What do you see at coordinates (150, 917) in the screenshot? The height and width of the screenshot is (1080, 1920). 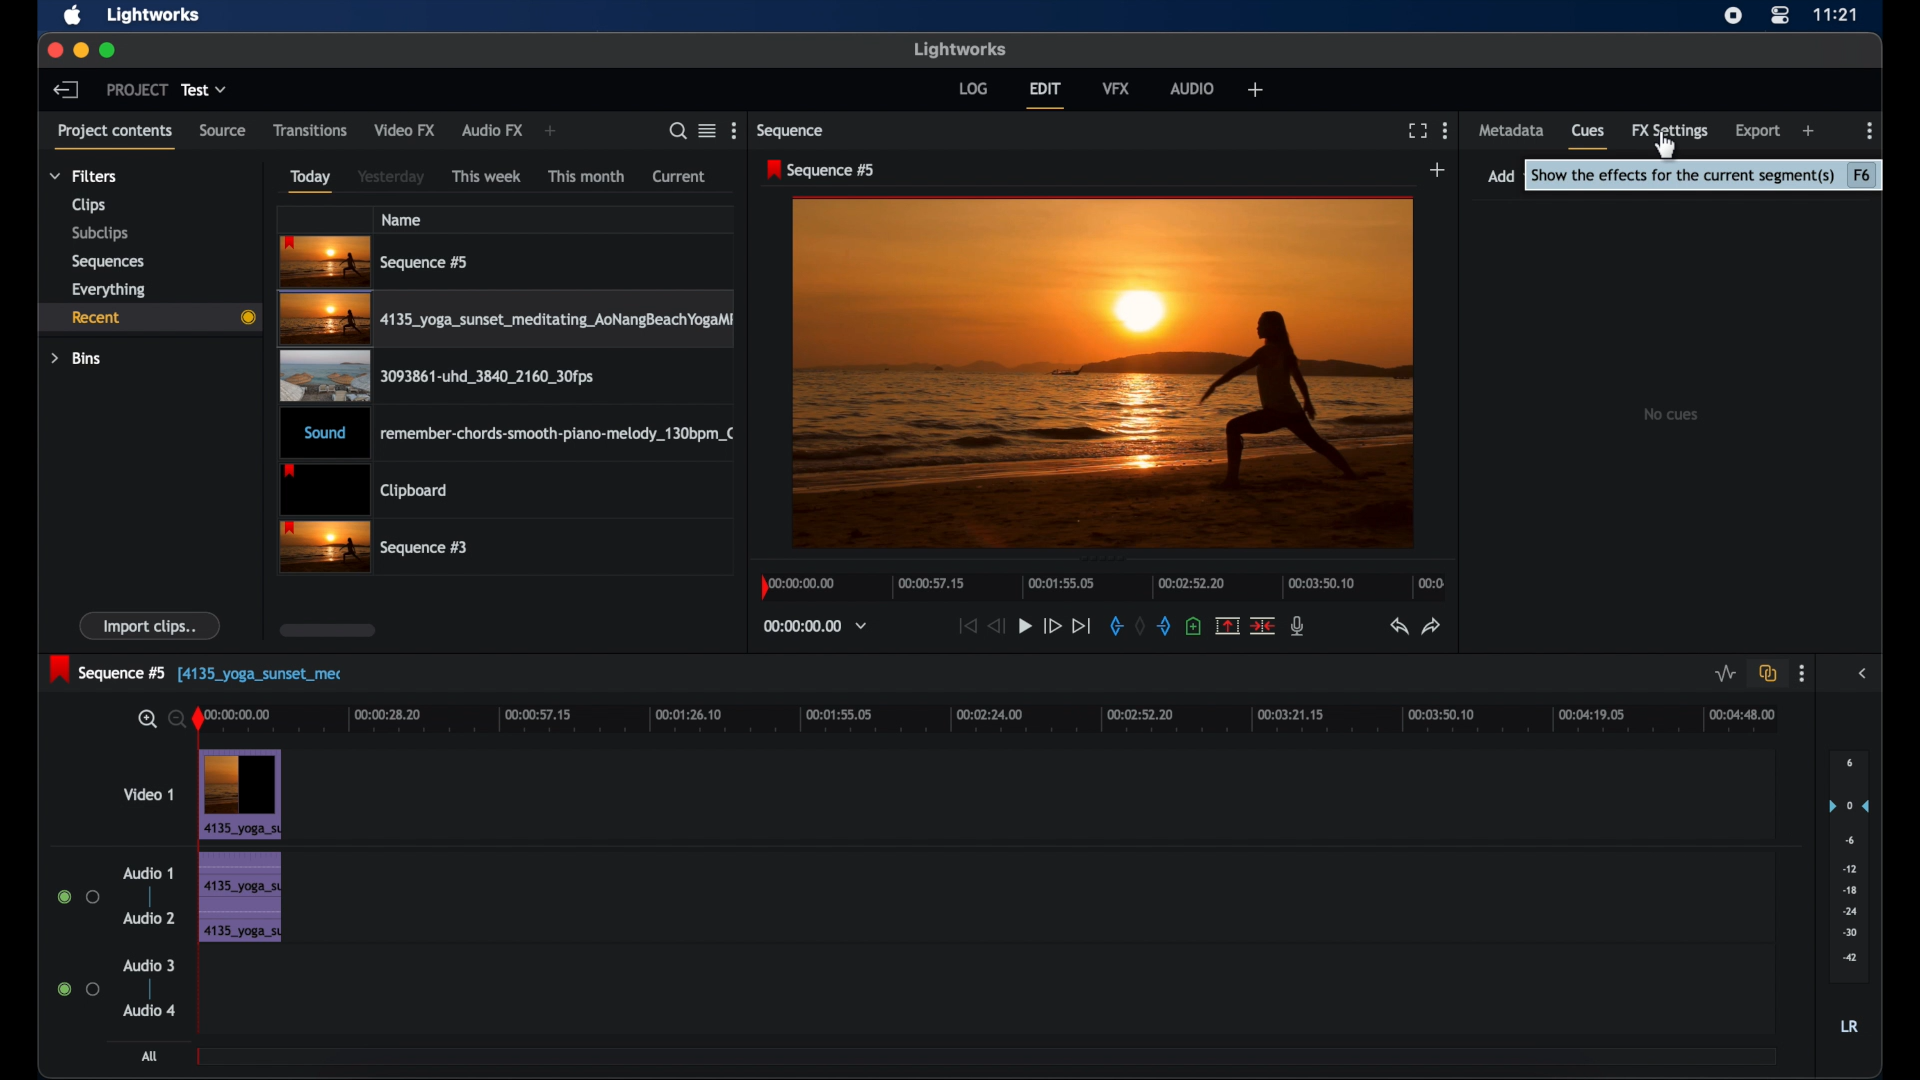 I see `audio 2` at bounding box center [150, 917].